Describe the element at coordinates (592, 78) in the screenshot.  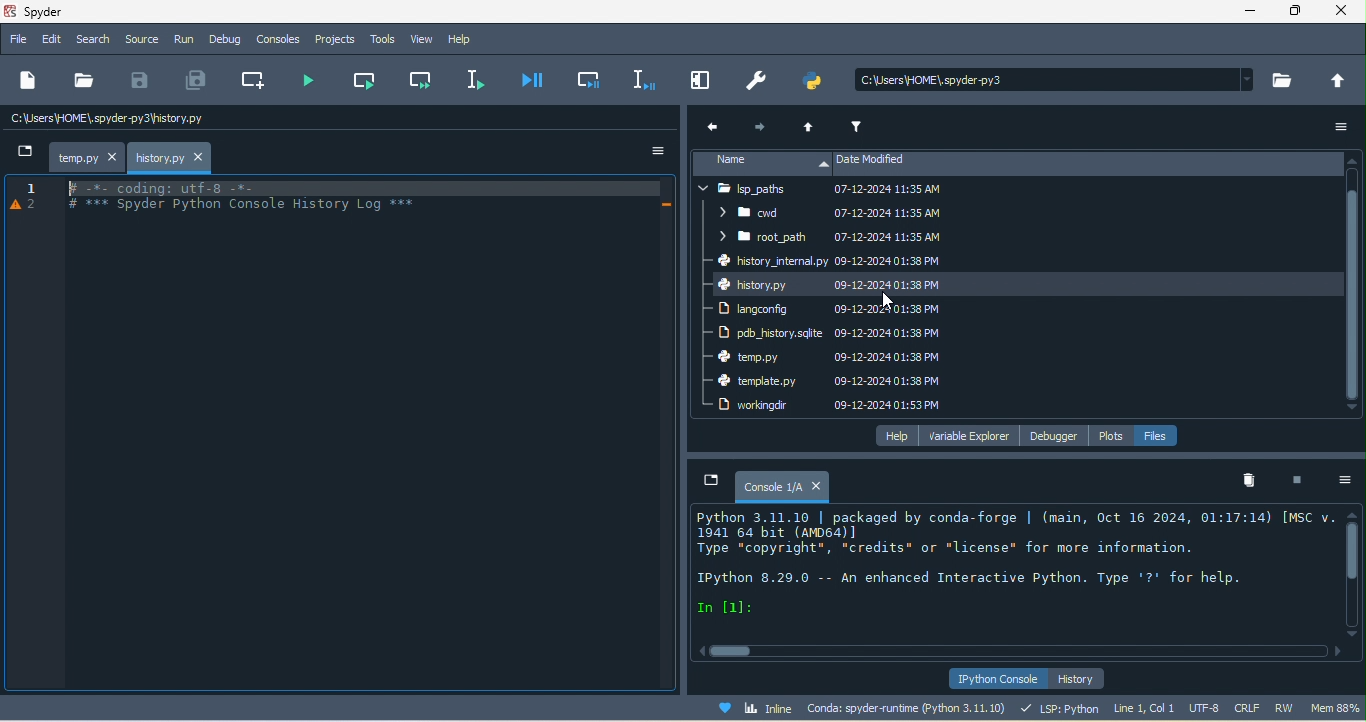
I see `debug cell` at that location.